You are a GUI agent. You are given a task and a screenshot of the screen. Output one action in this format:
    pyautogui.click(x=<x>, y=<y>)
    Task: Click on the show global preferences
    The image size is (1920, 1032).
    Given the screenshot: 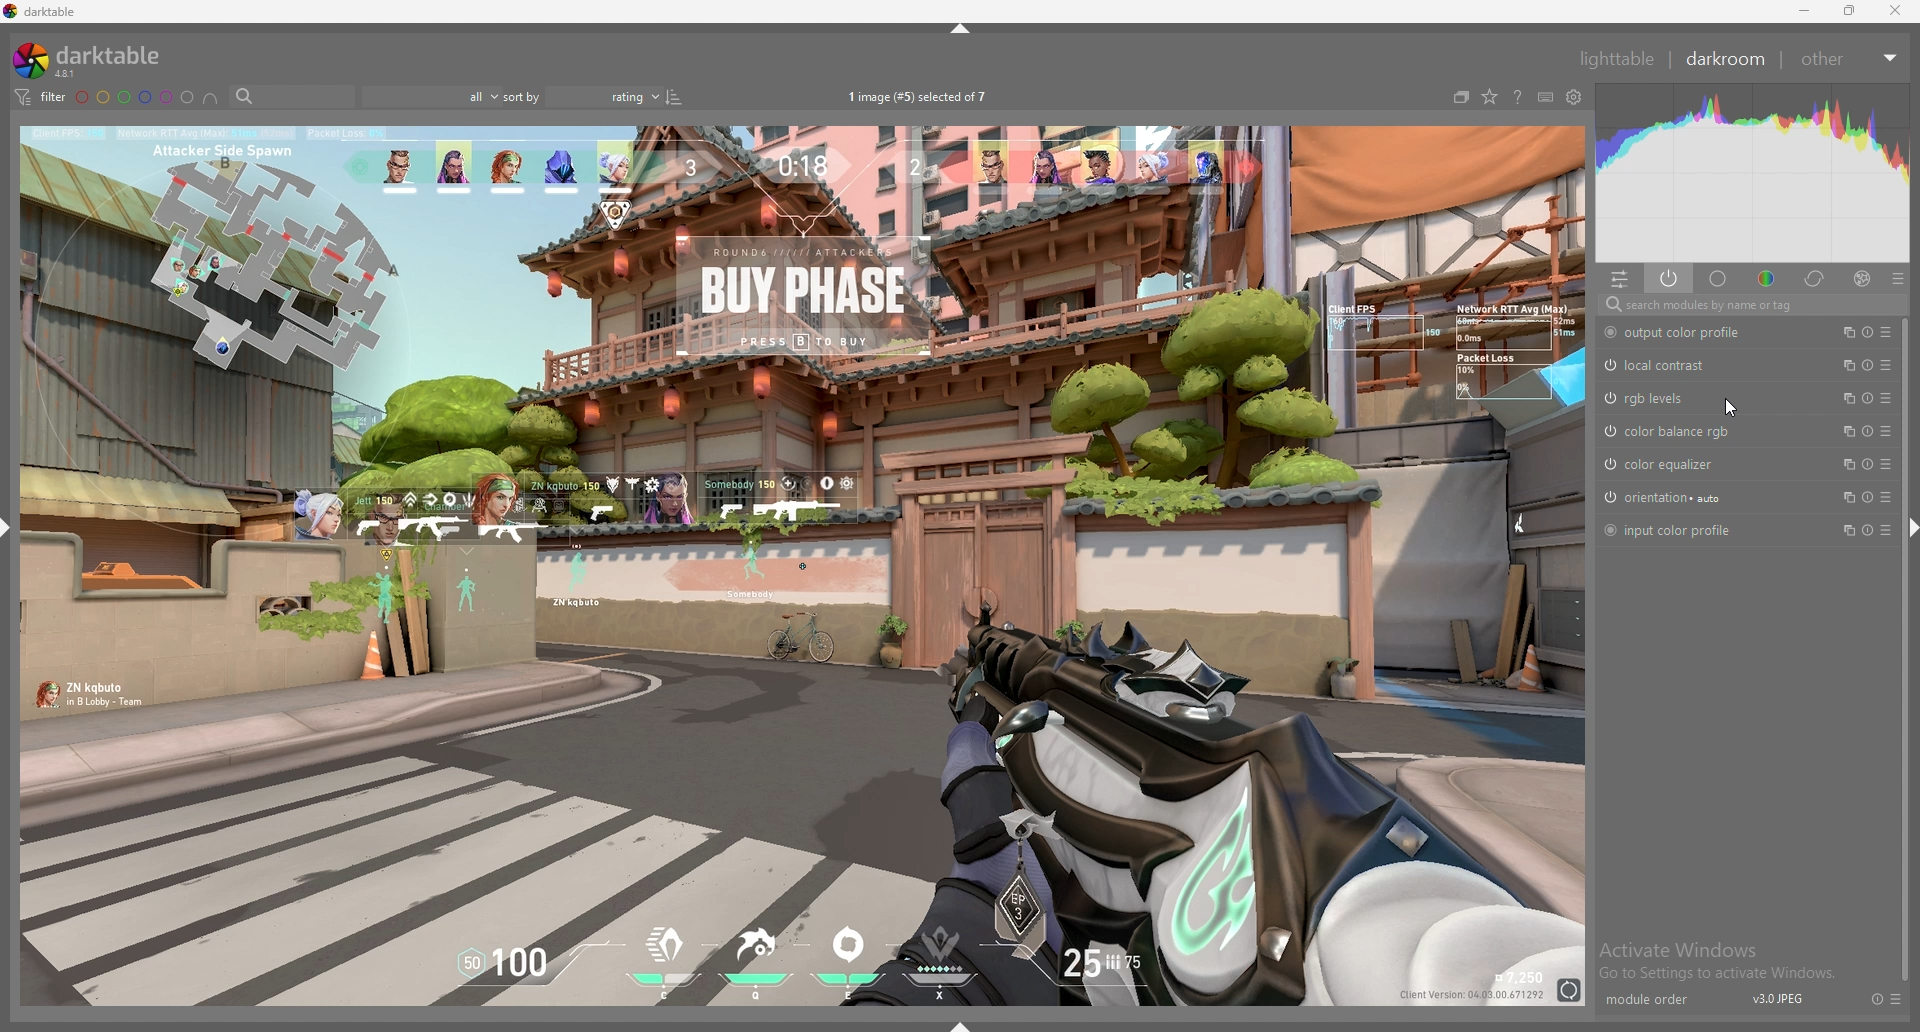 What is the action you would take?
    pyautogui.click(x=1574, y=98)
    